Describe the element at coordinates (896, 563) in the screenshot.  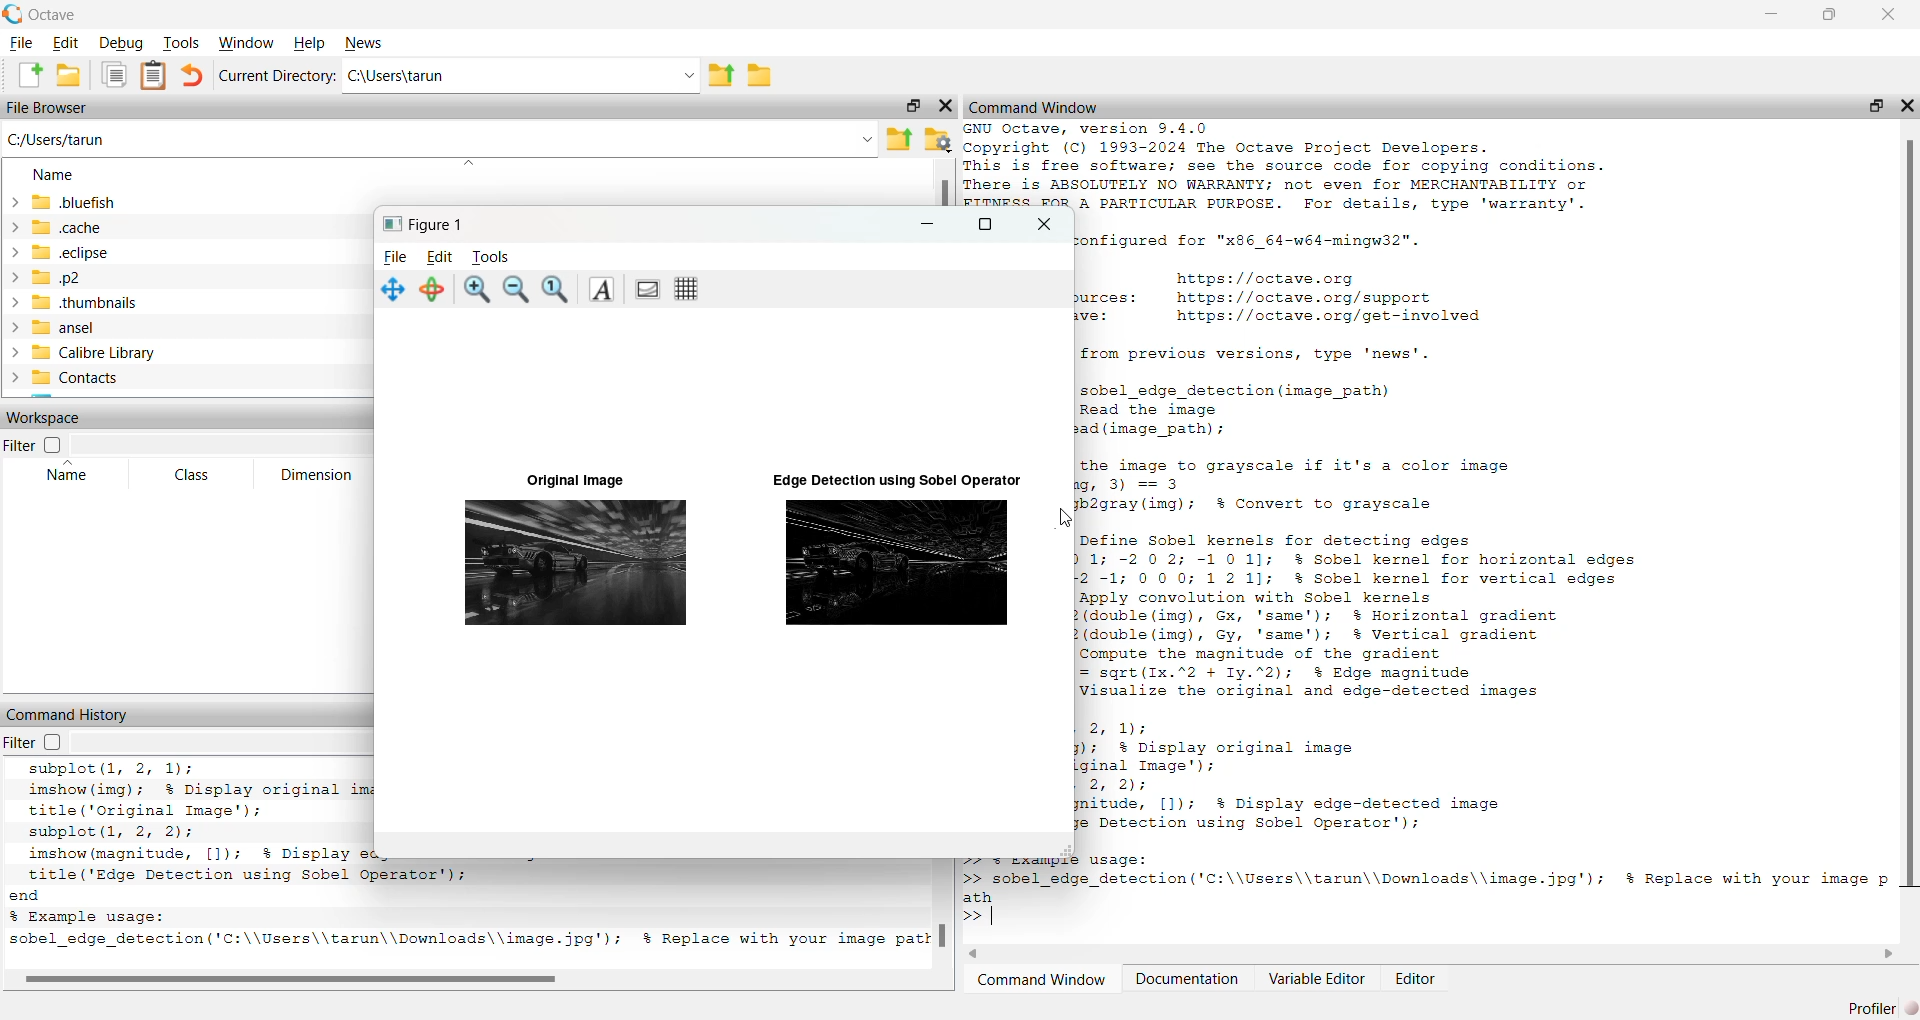
I see `image` at that location.